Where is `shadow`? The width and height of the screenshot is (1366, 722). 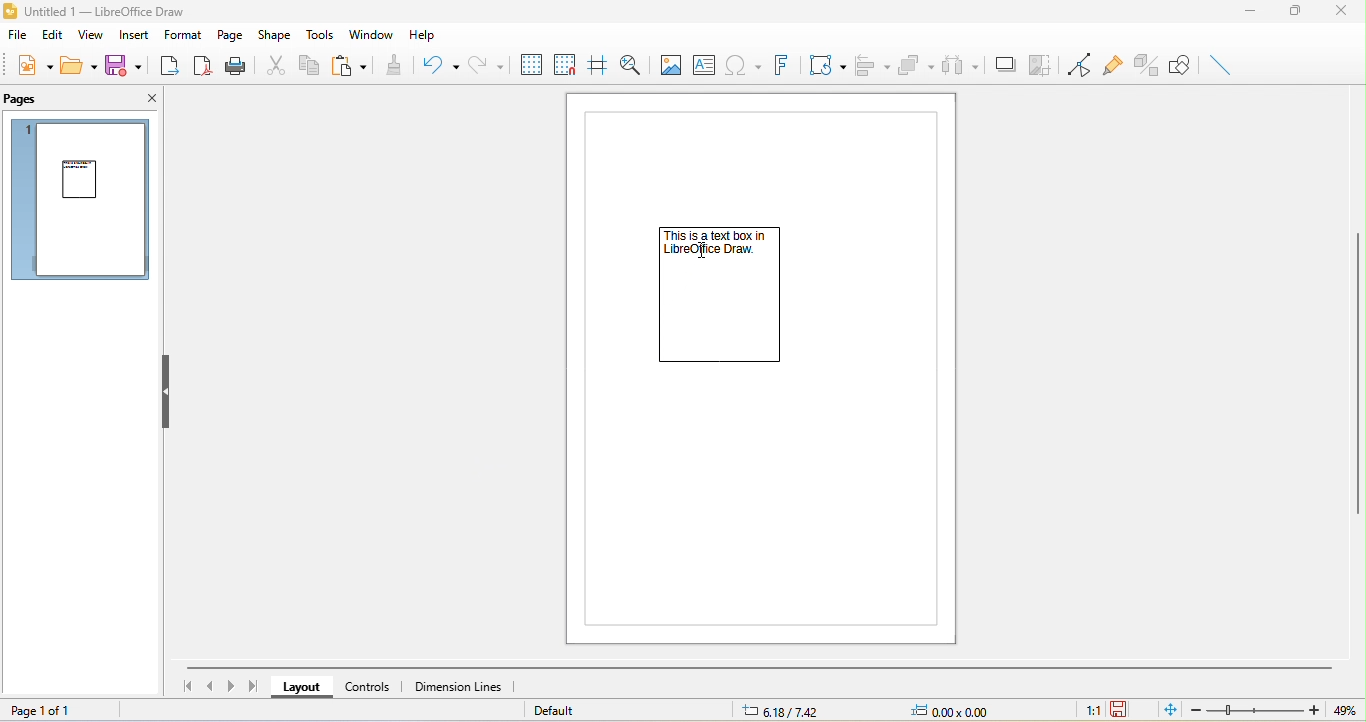 shadow is located at coordinates (1000, 63).